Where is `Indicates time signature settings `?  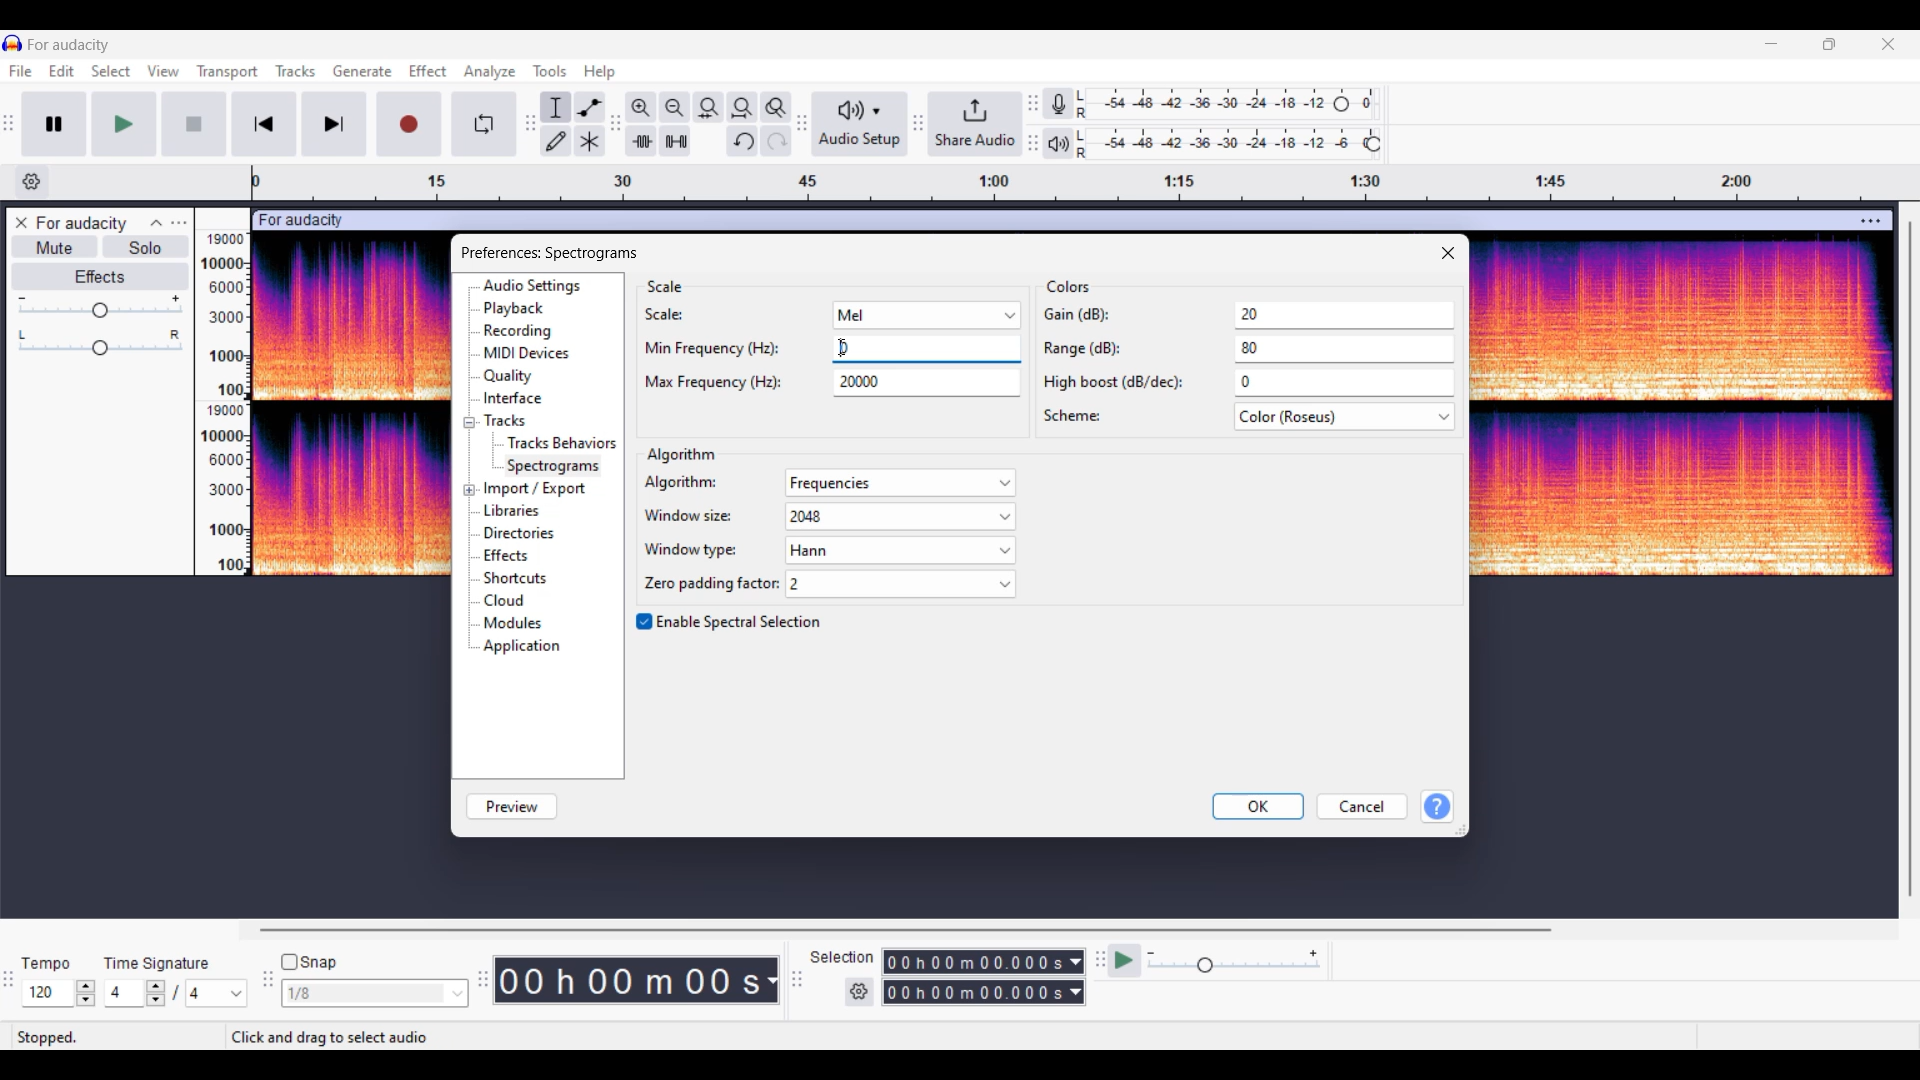
Indicates time signature settings  is located at coordinates (157, 964).